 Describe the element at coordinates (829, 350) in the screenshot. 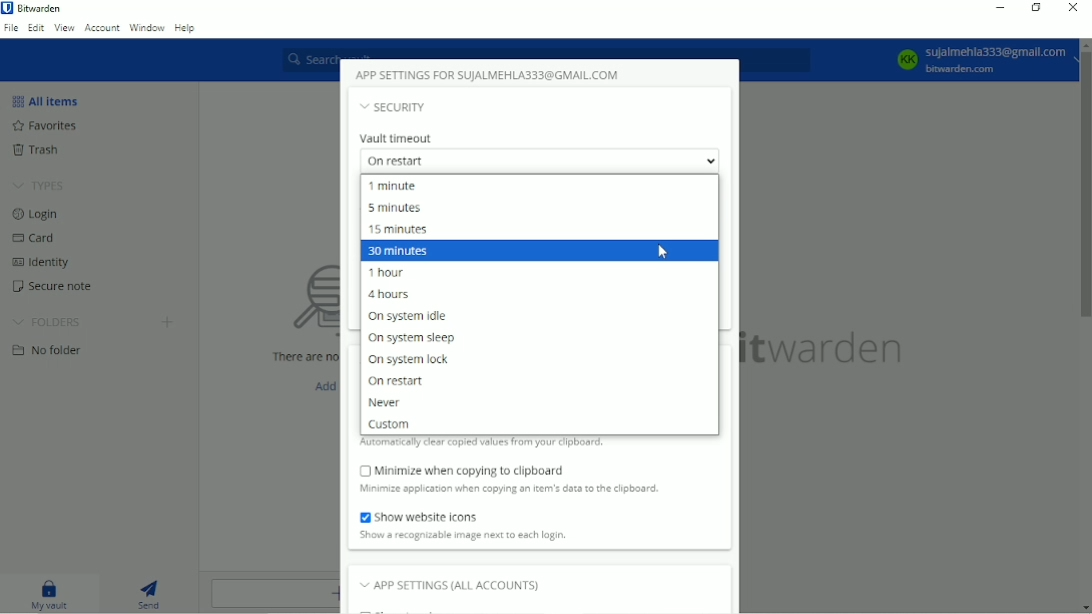

I see `bitwarden` at that location.